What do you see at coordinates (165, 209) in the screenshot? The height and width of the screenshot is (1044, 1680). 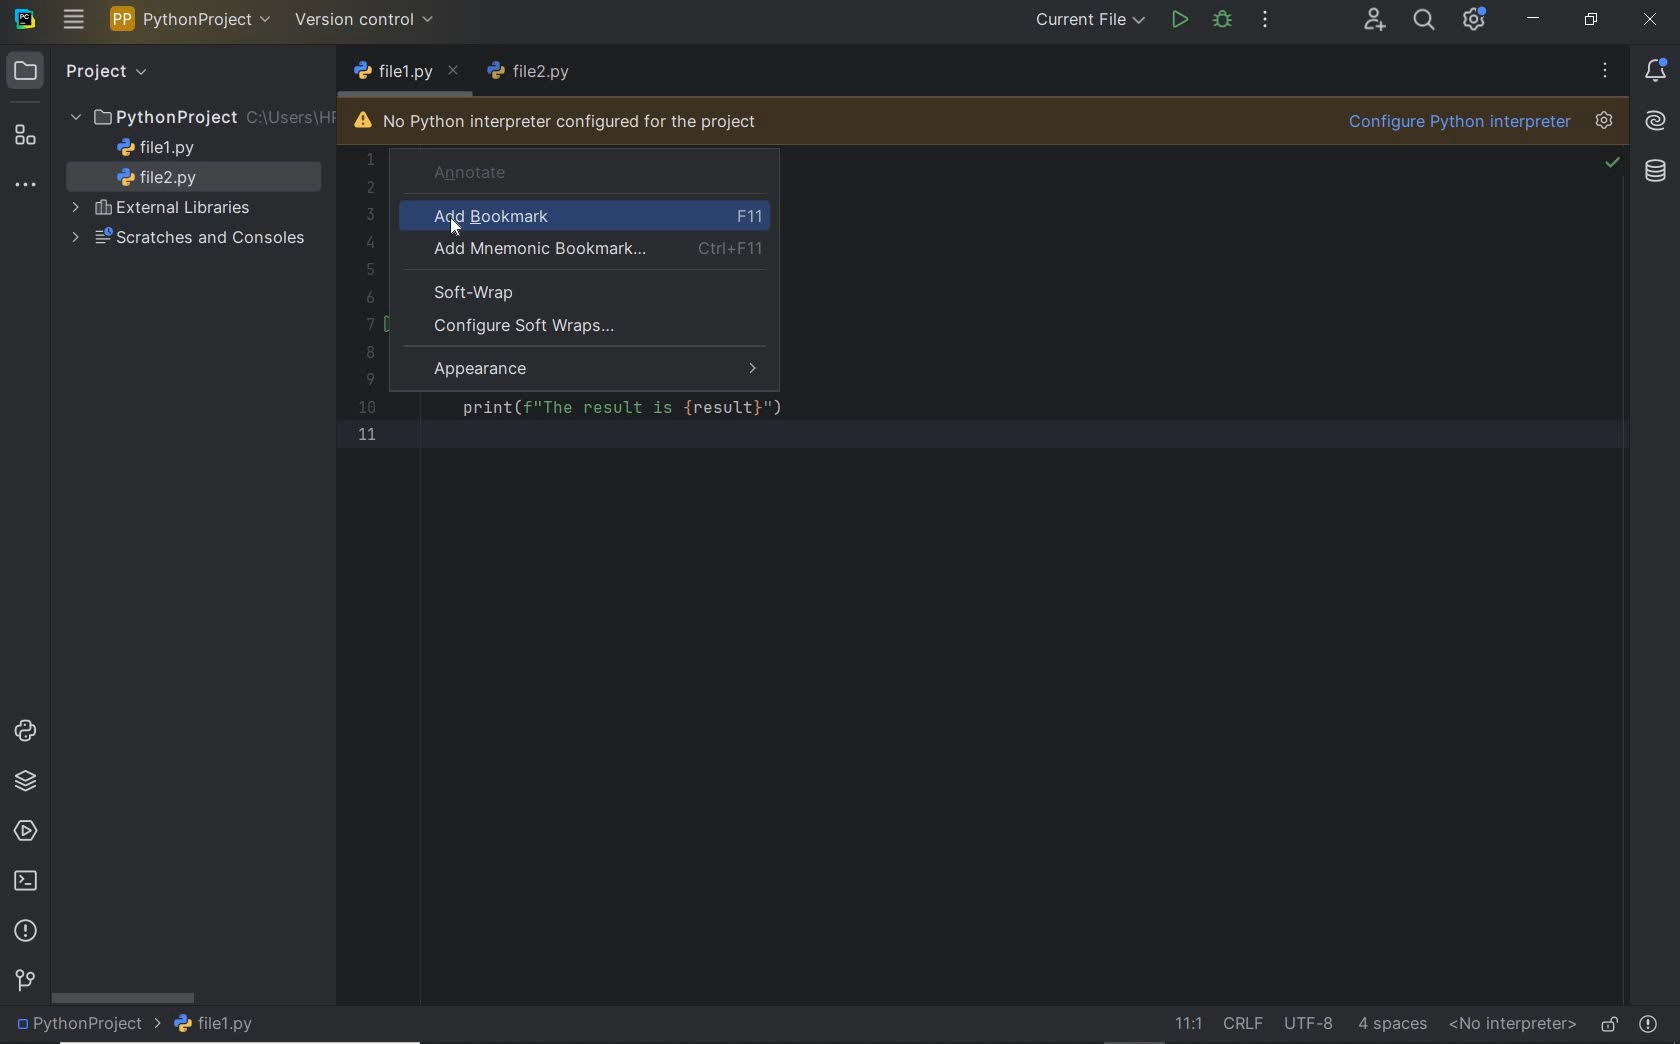 I see `external libraries` at bounding box center [165, 209].